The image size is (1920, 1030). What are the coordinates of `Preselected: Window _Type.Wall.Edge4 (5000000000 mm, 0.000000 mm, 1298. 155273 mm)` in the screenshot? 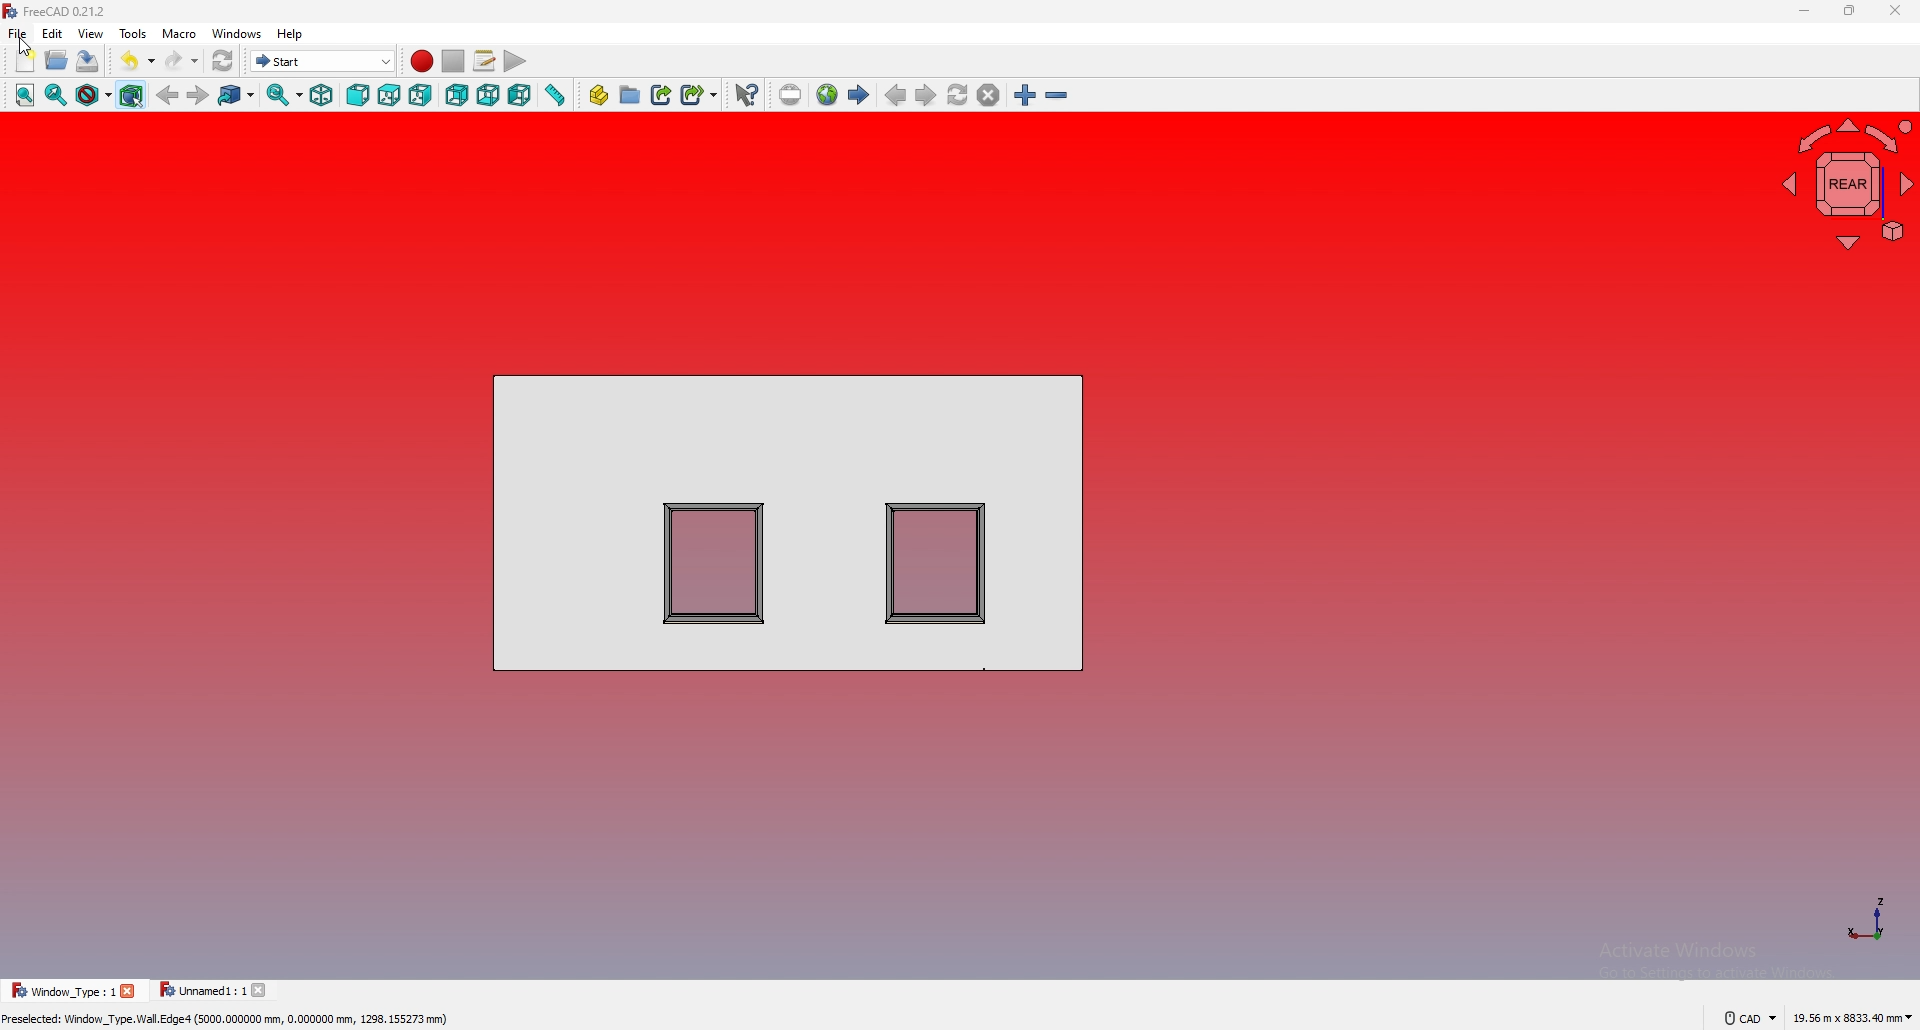 It's located at (231, 1020).